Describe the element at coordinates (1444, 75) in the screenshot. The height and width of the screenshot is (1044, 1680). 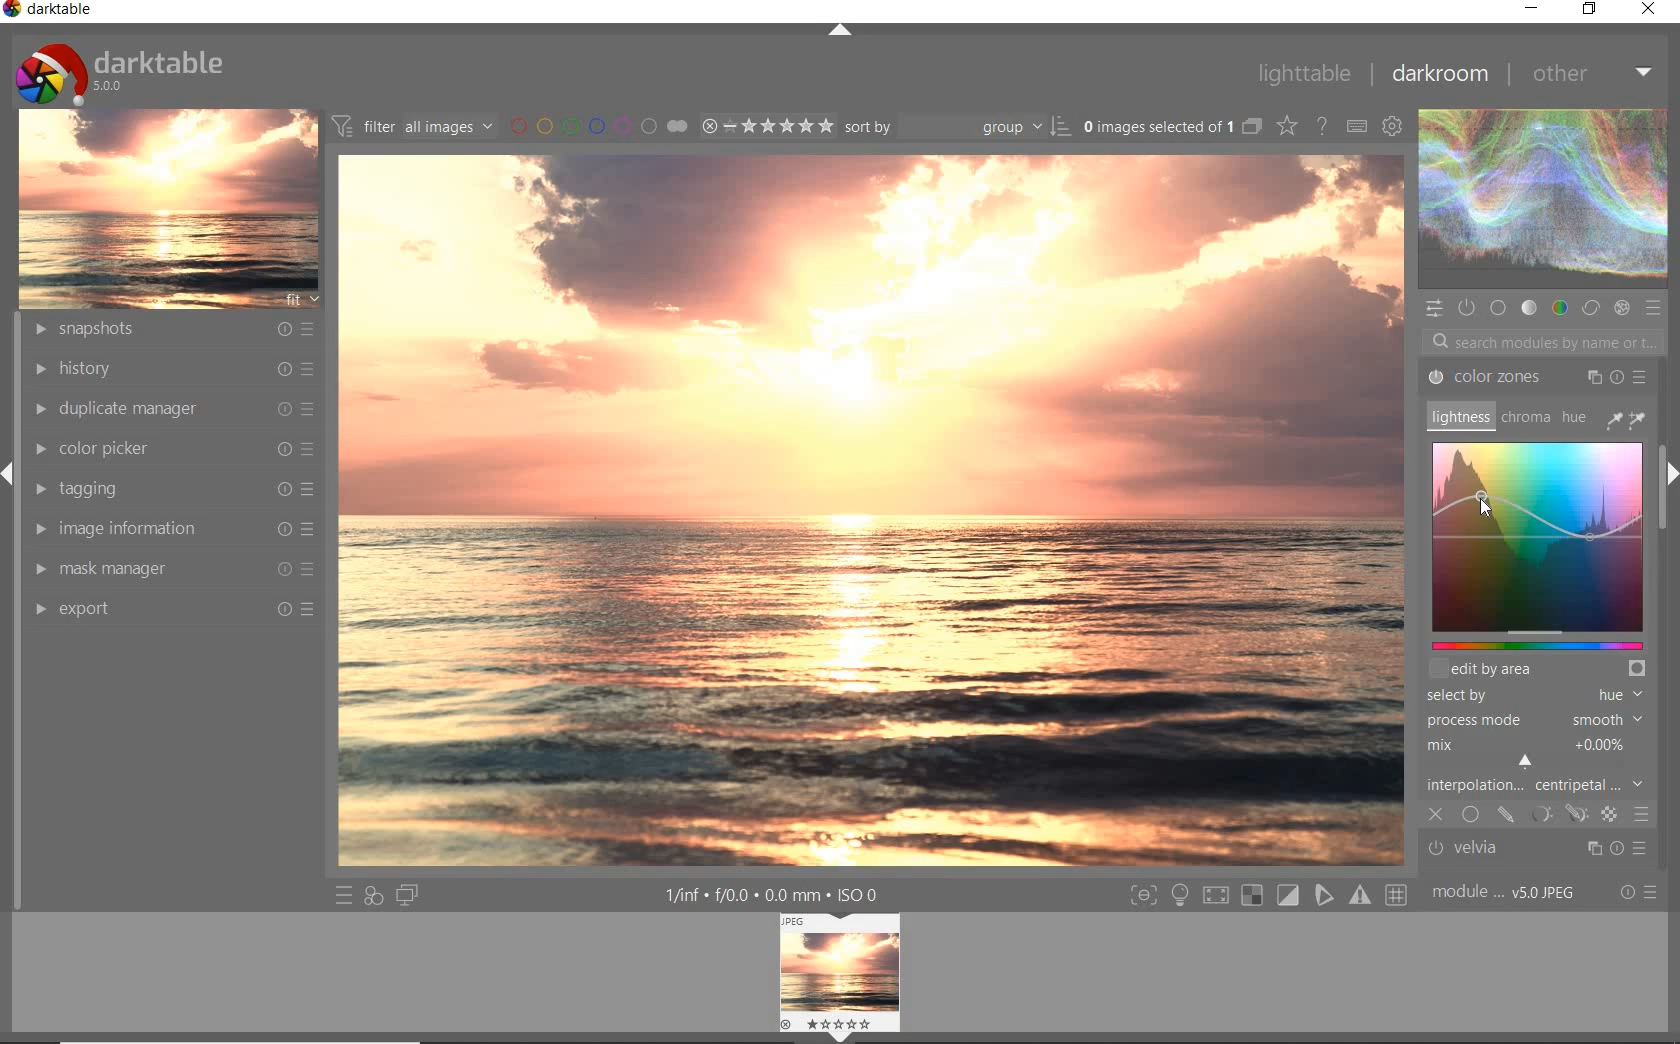
I see `darkroom` at that location.